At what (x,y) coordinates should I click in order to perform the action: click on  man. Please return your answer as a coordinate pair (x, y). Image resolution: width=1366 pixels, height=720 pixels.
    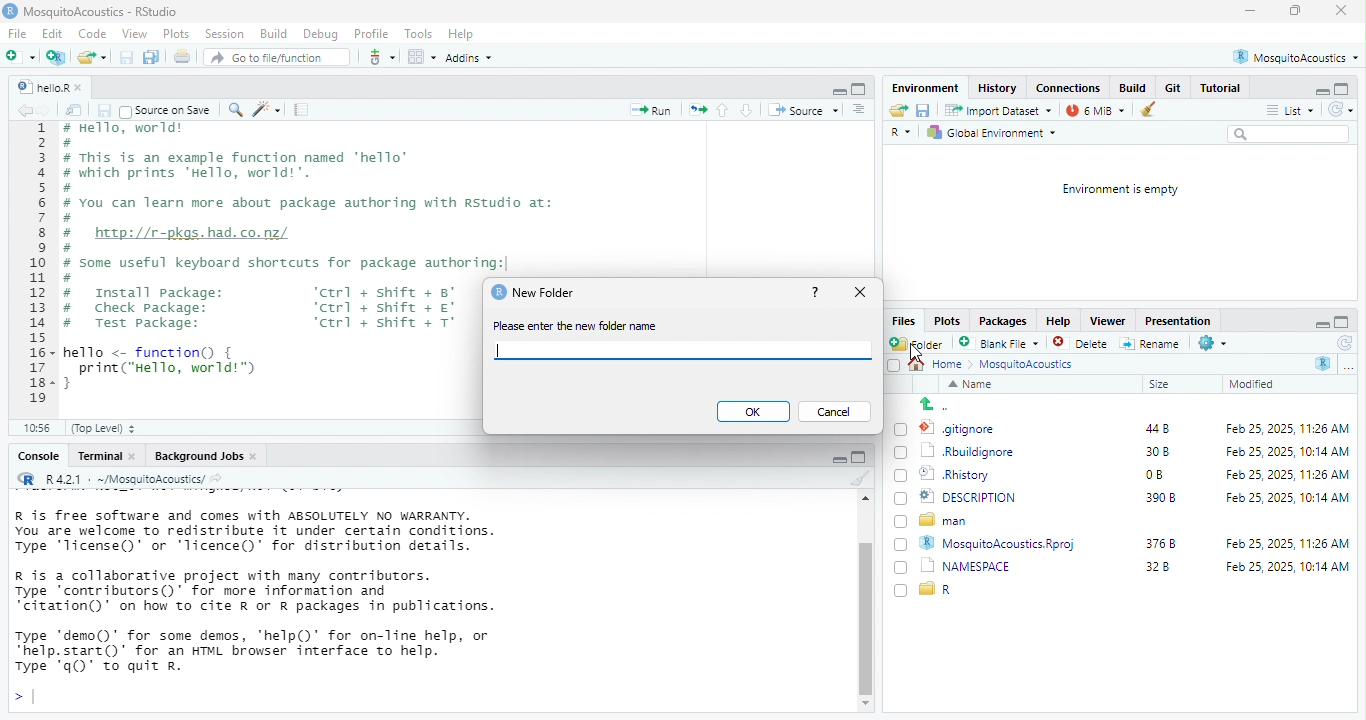
    Looking at the image, I should click on (950, 521).